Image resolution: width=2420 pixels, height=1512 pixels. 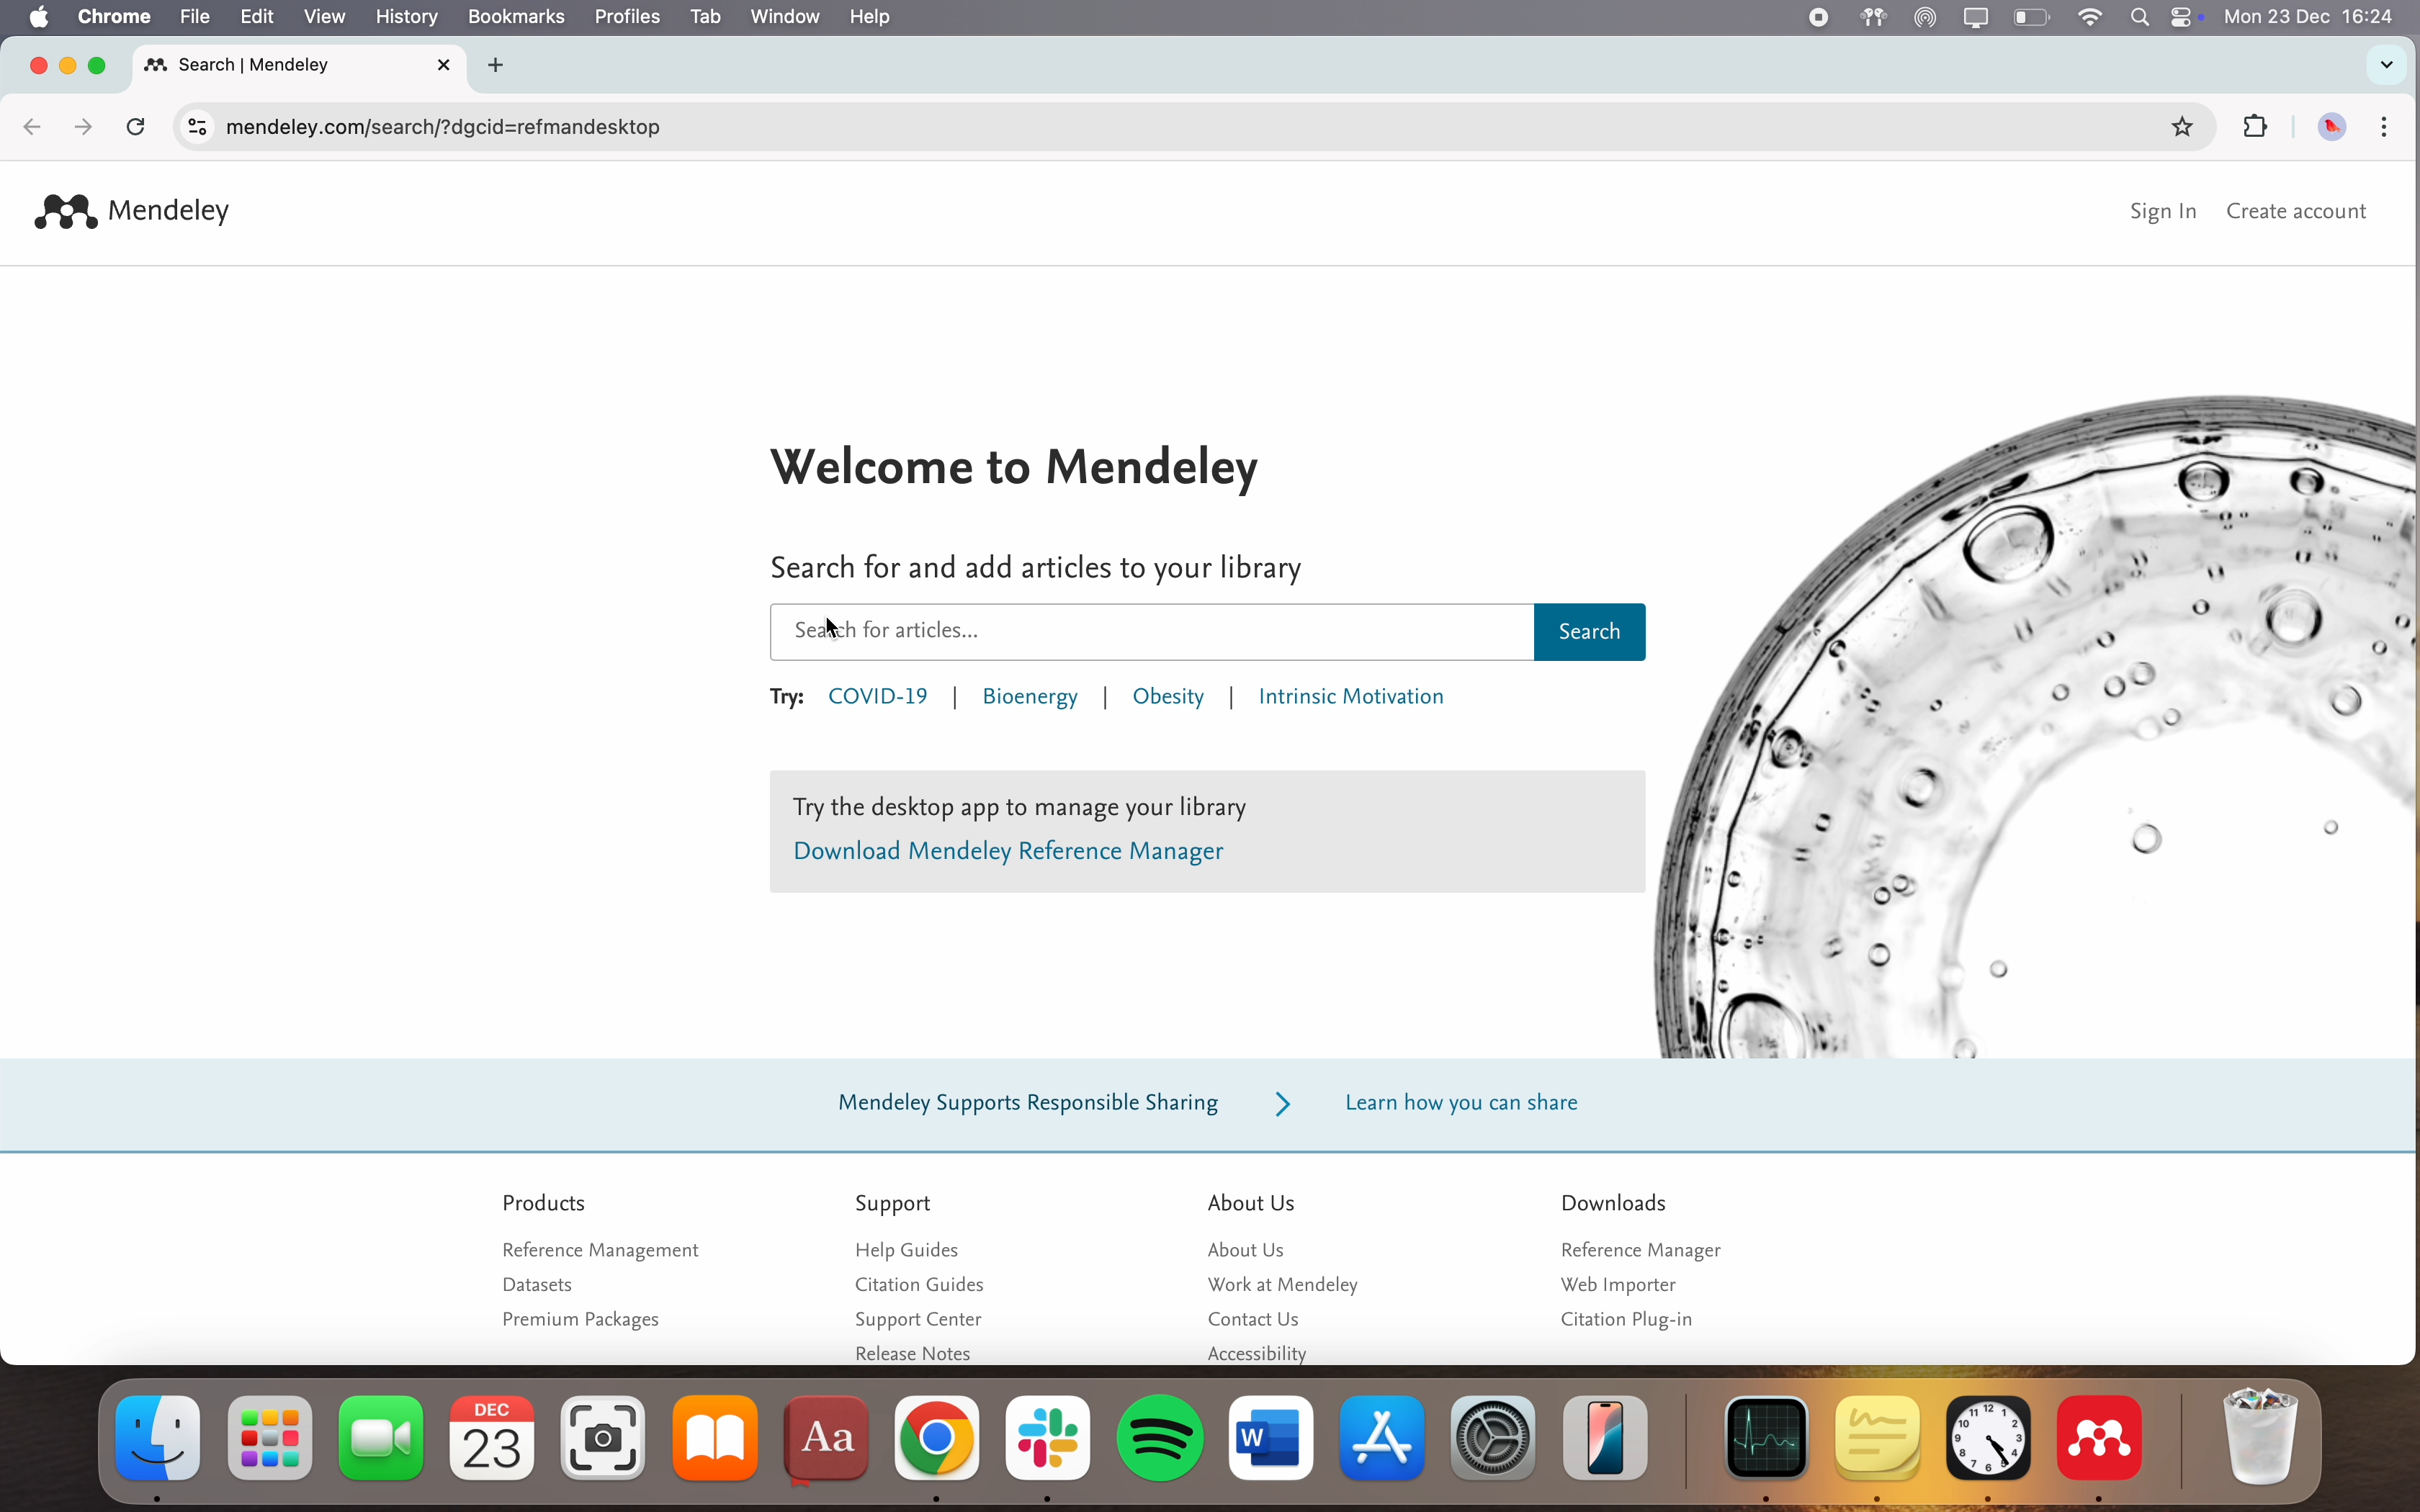 What do you see at coordinates (1048, 1445) in the screenshot?
I see `Slack` at bounding box center [1048, 1445].